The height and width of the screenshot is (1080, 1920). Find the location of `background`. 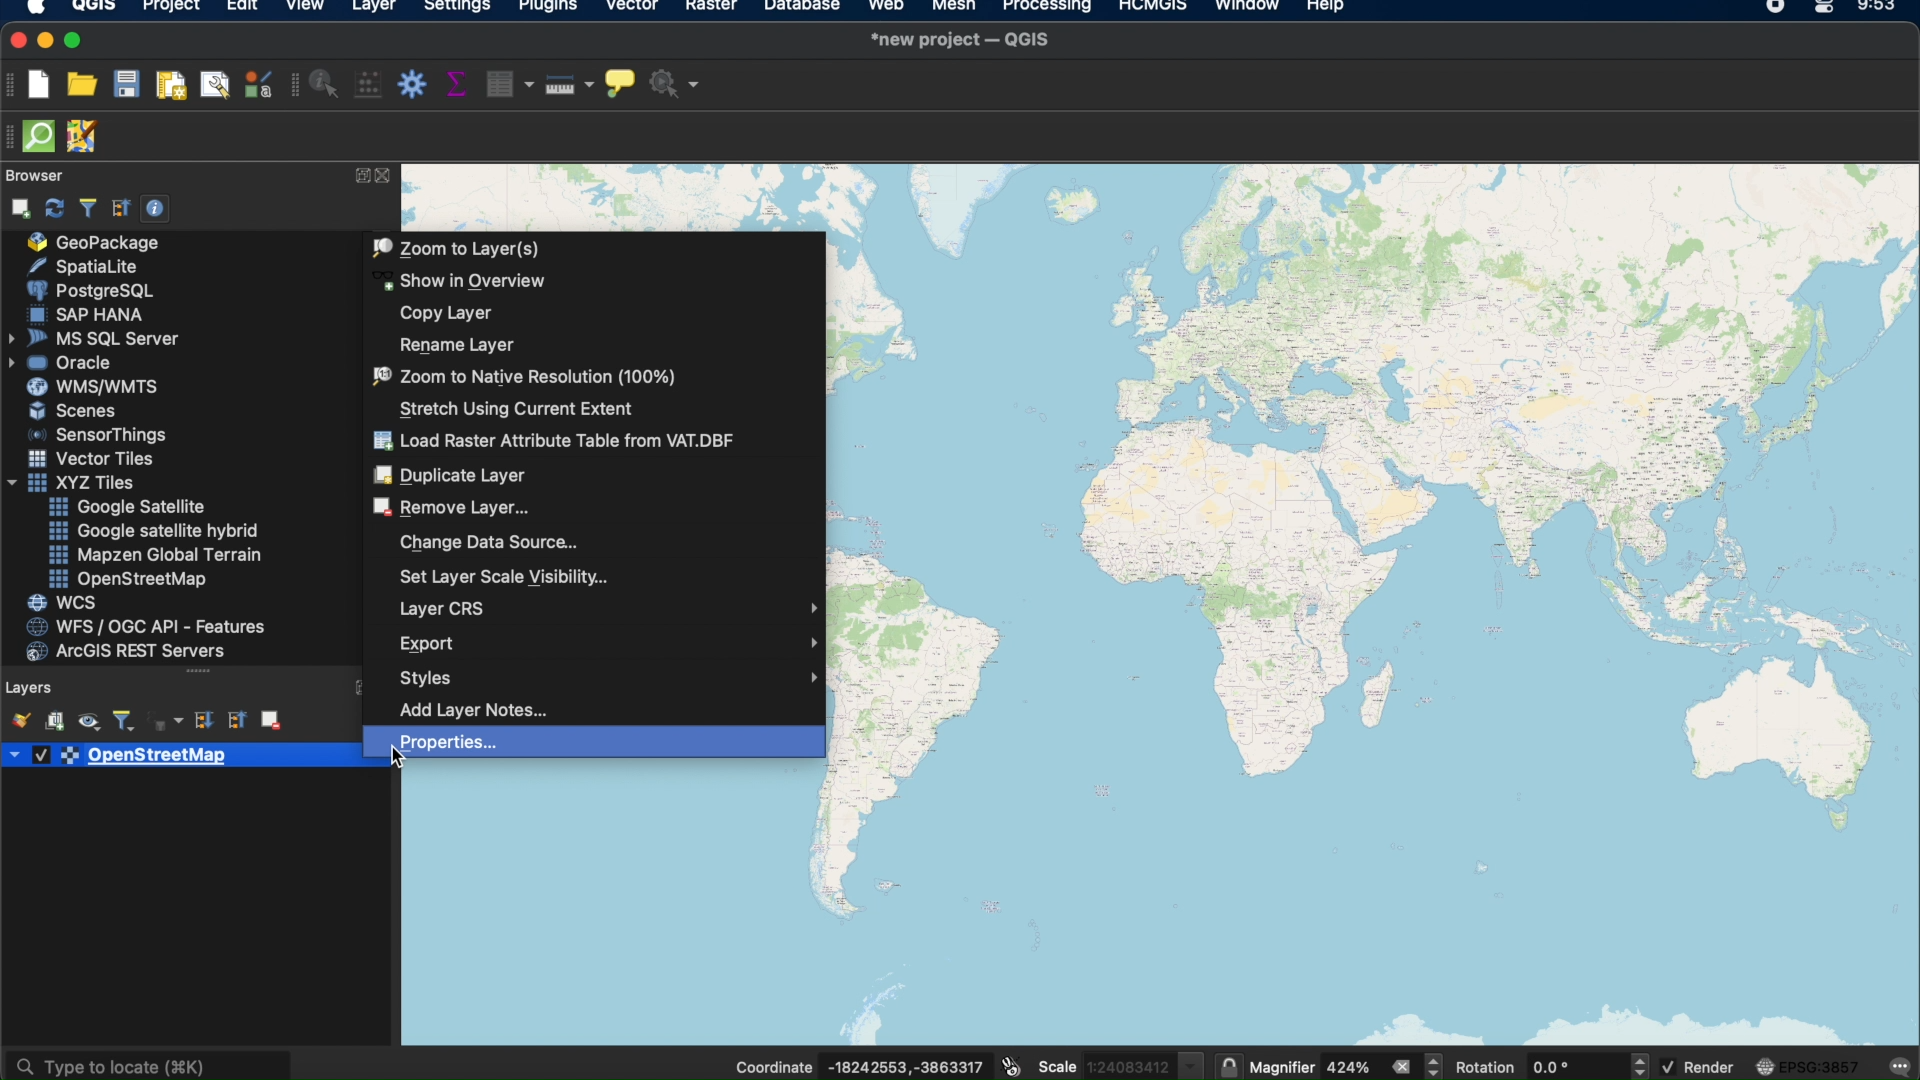

background is located at coordinates (615, 197).